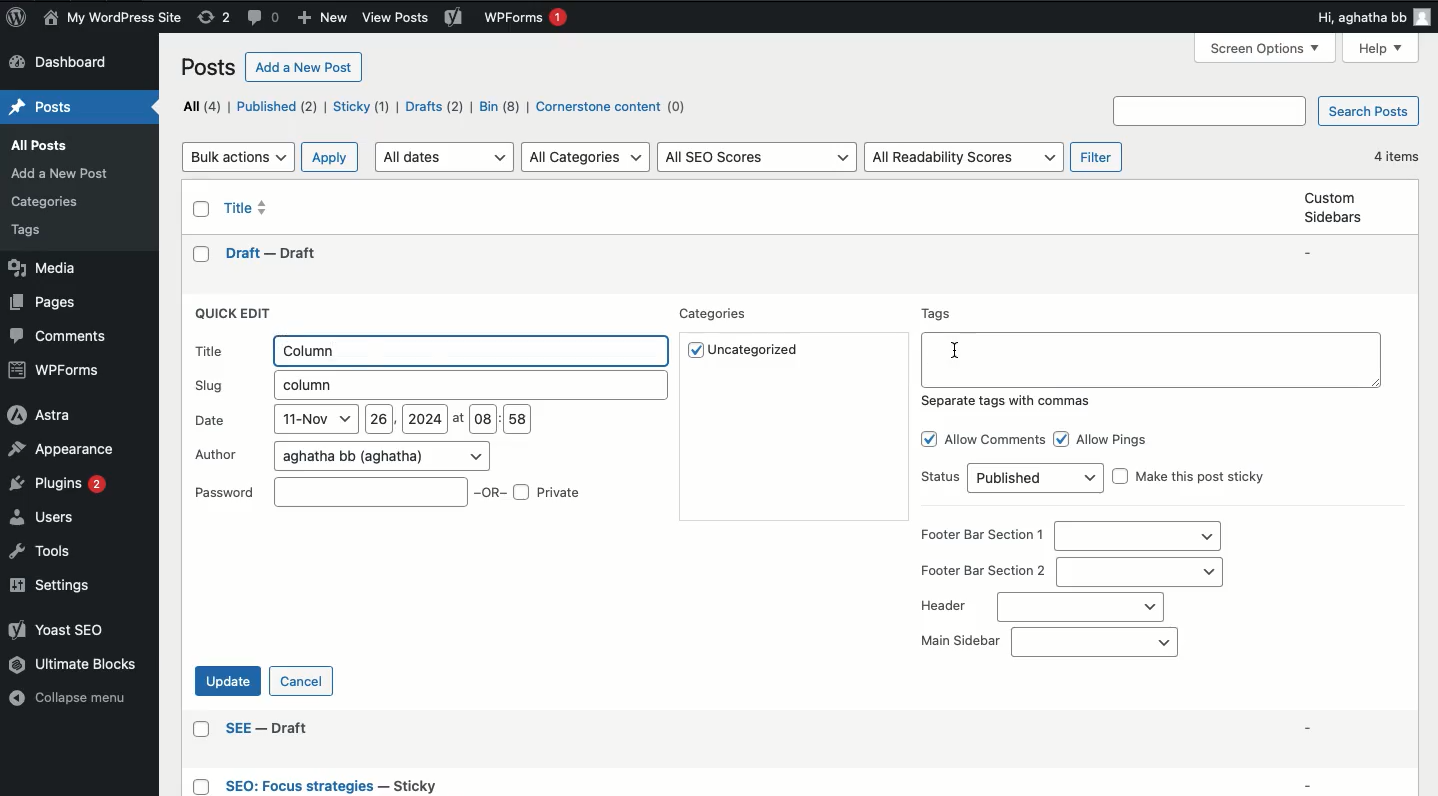  What do you see at coordinates (587, 156) in the screenshot?
I see `All categories` at bounding box center [587, 156].